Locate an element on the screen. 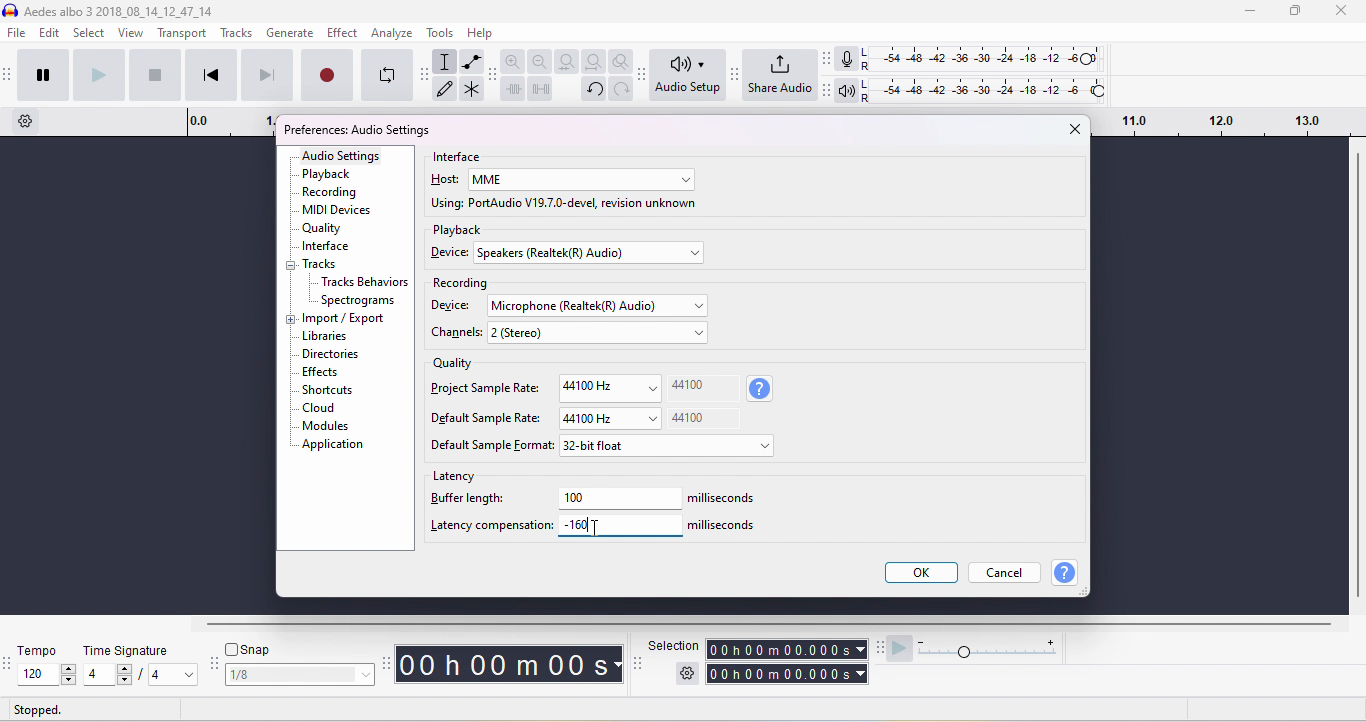 This screenshot has width=1366, height=722. select is located at coordinates (90, 33).